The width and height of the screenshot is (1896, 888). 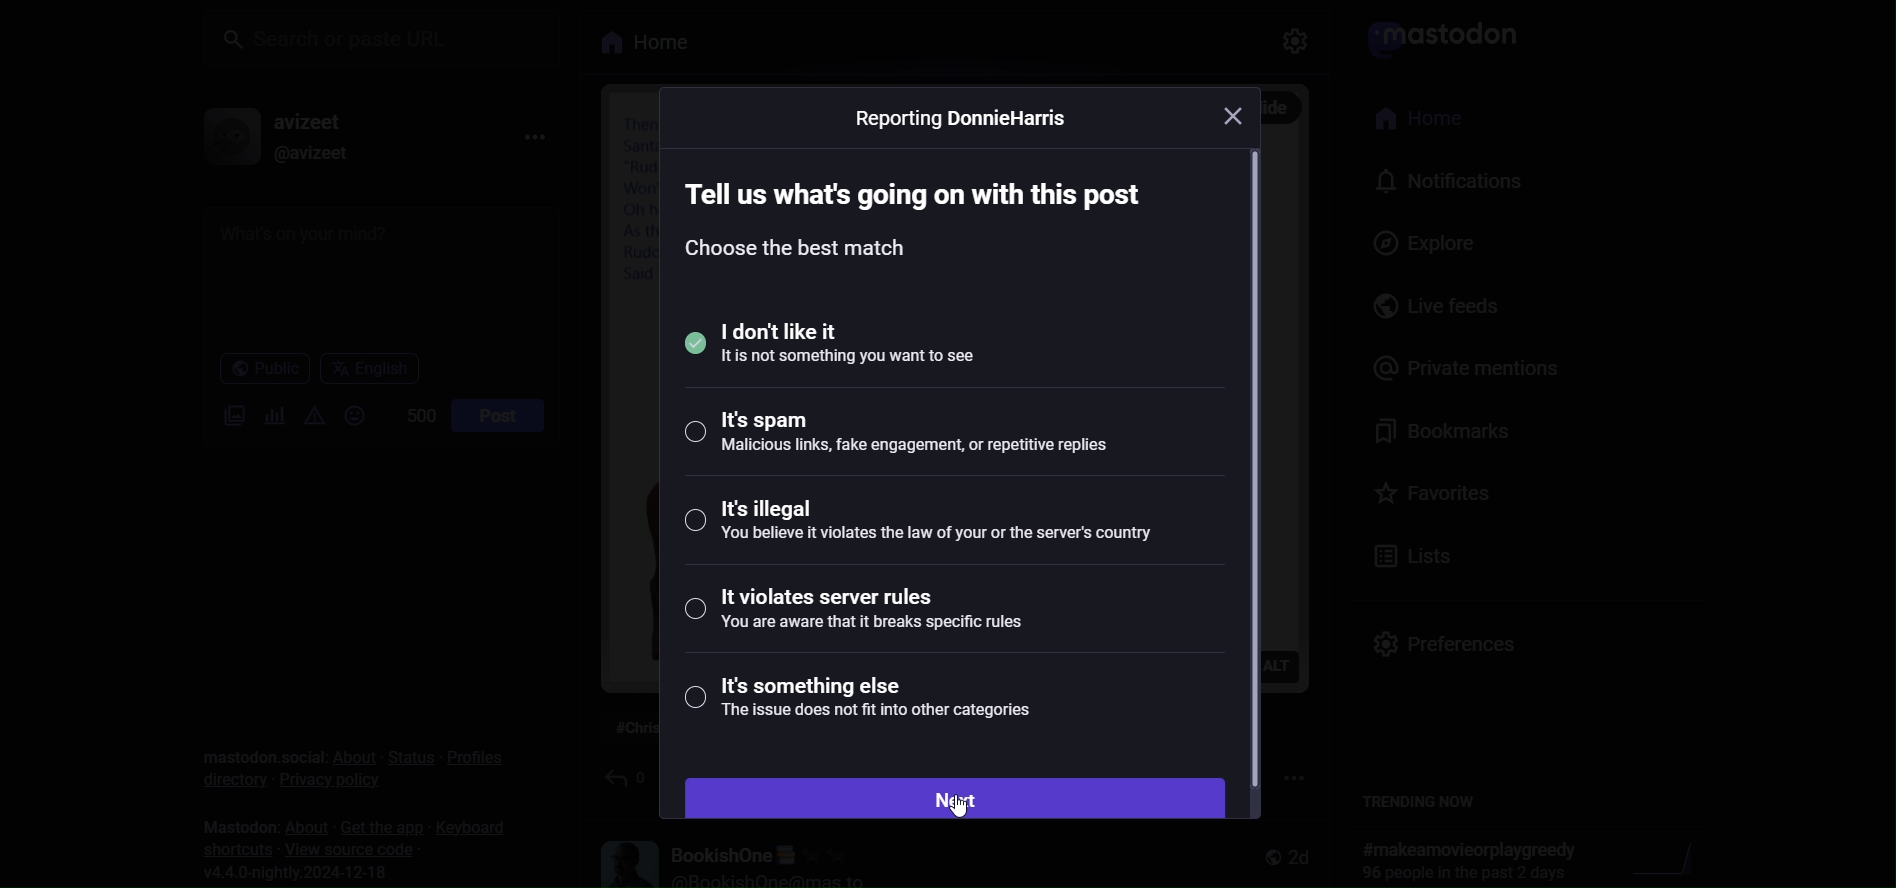 I want to click on close, so click(x=1241, y=114).